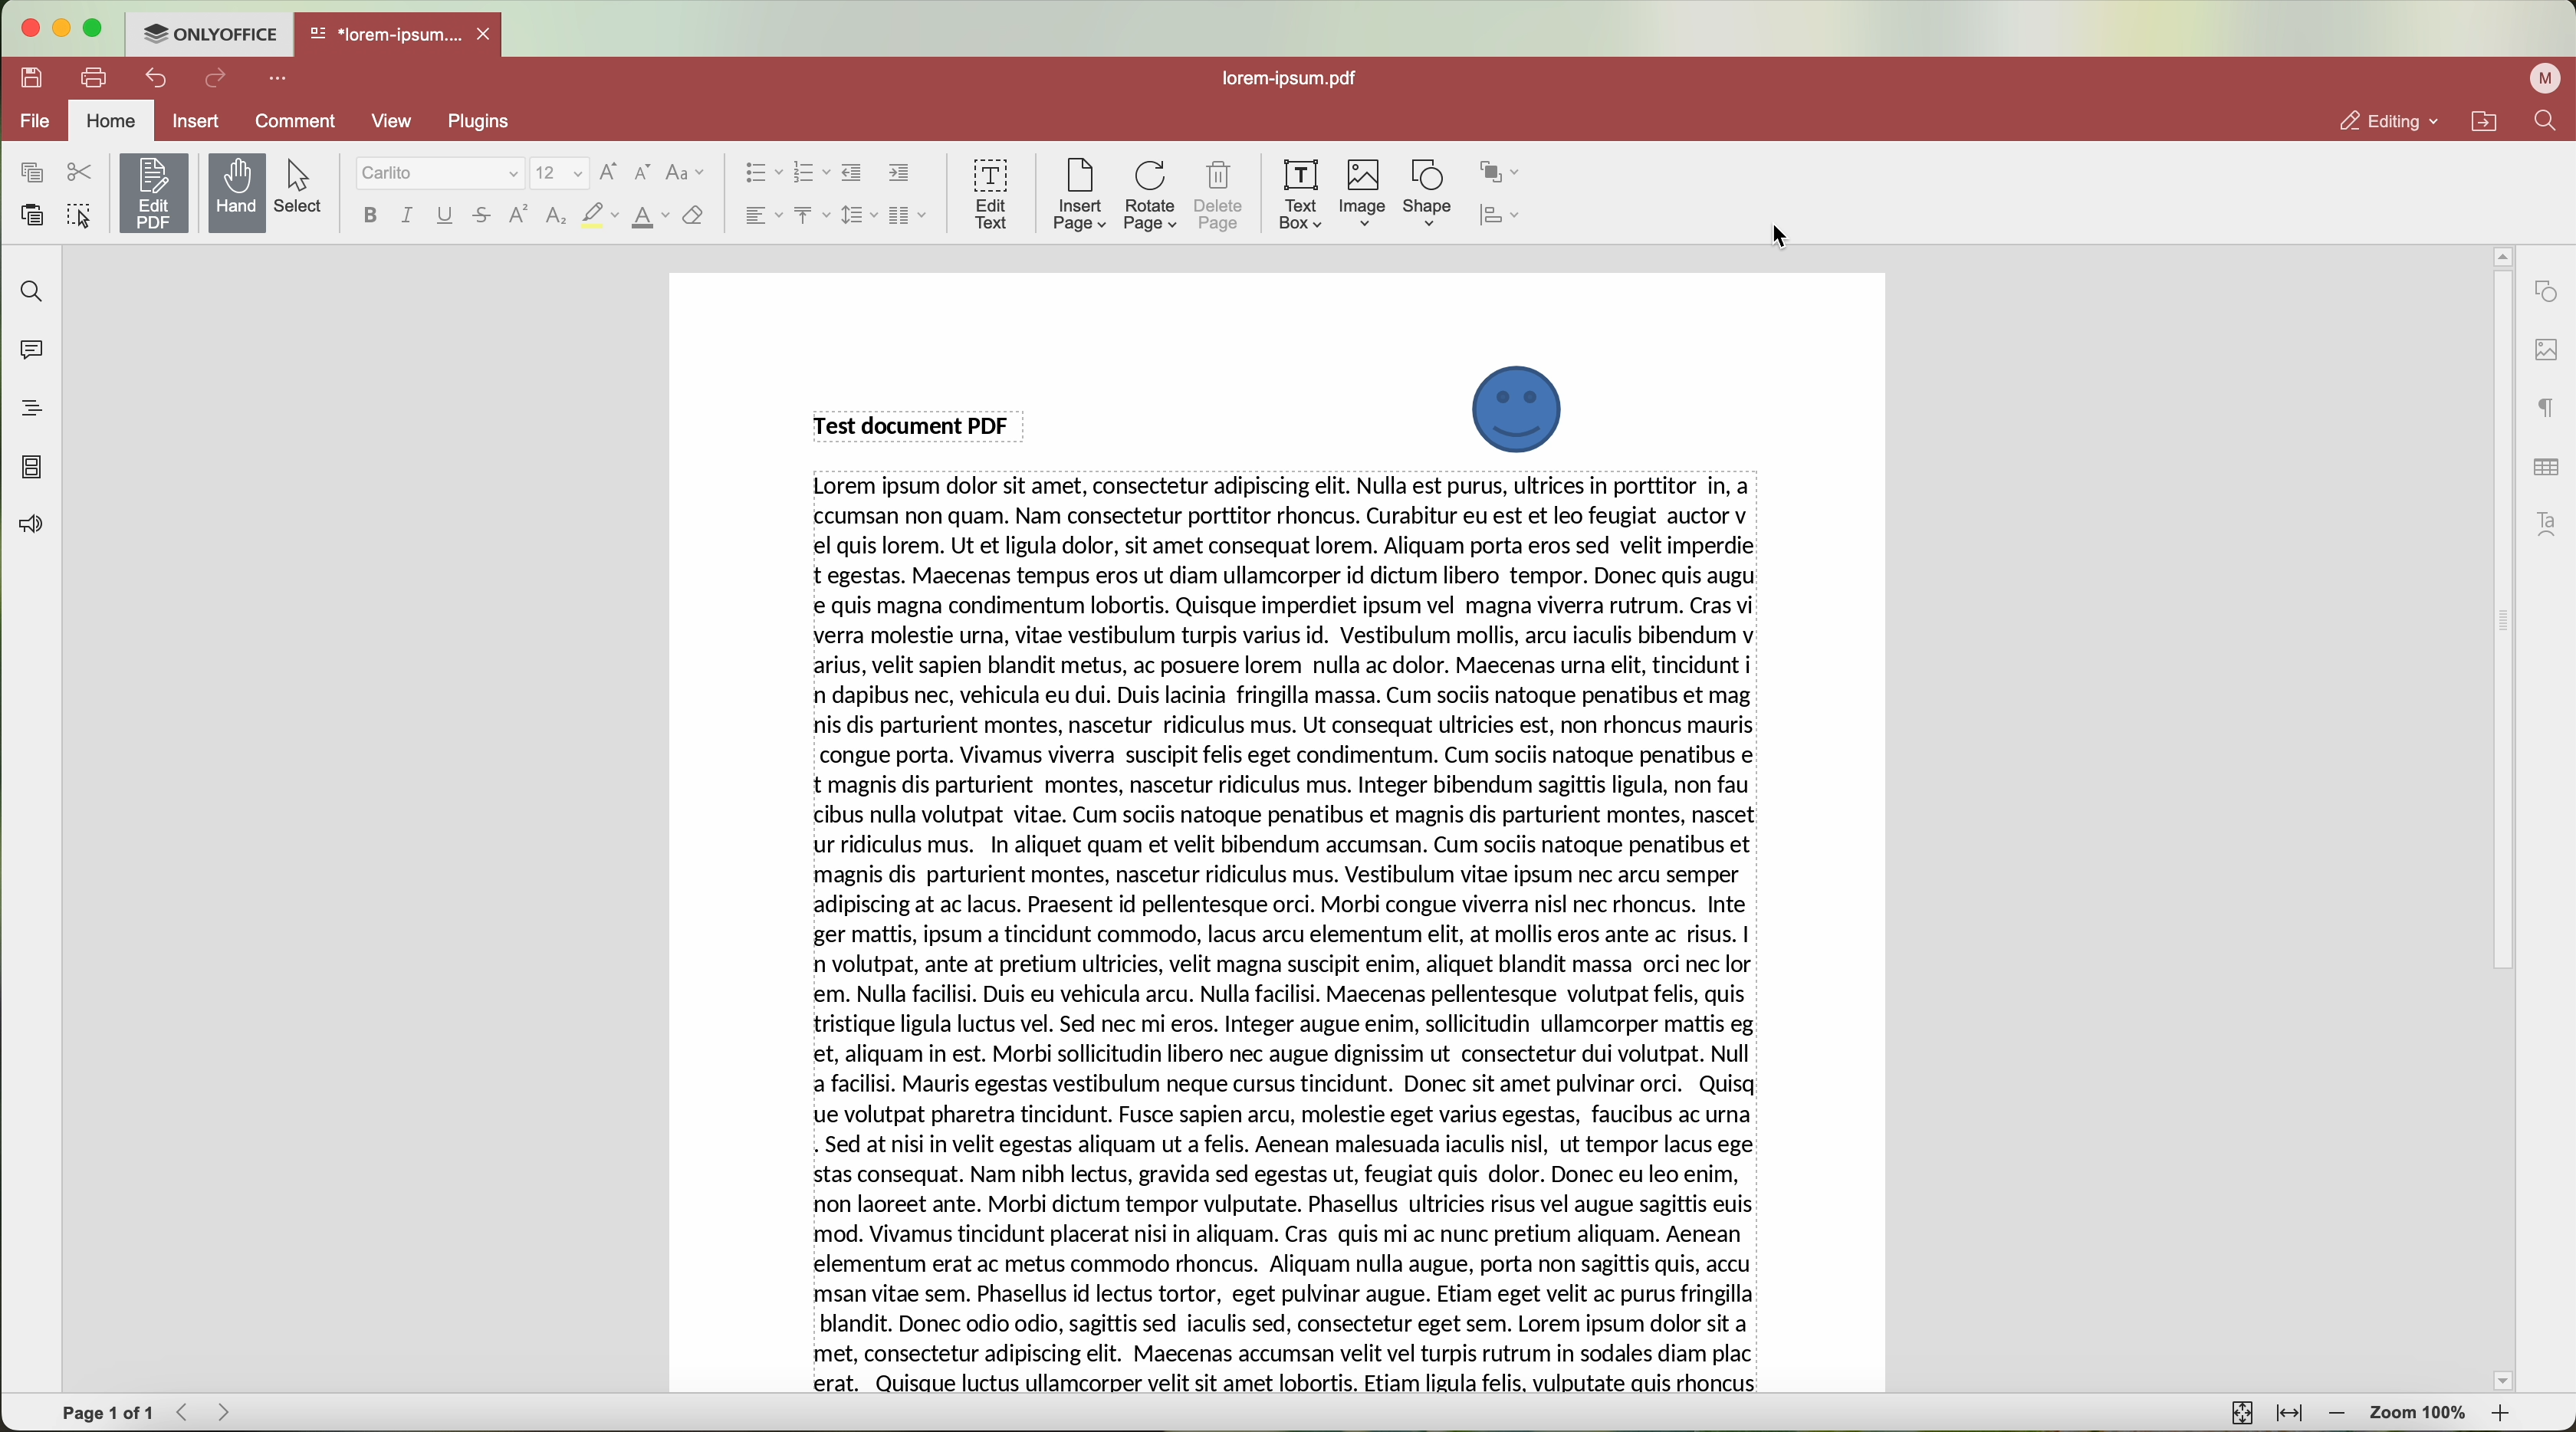 Image resolution: width=2576 pixels, height=1432 pixels. Describe the element at coordinates (446, 215) in the screenshot. I see `underline` at that location.